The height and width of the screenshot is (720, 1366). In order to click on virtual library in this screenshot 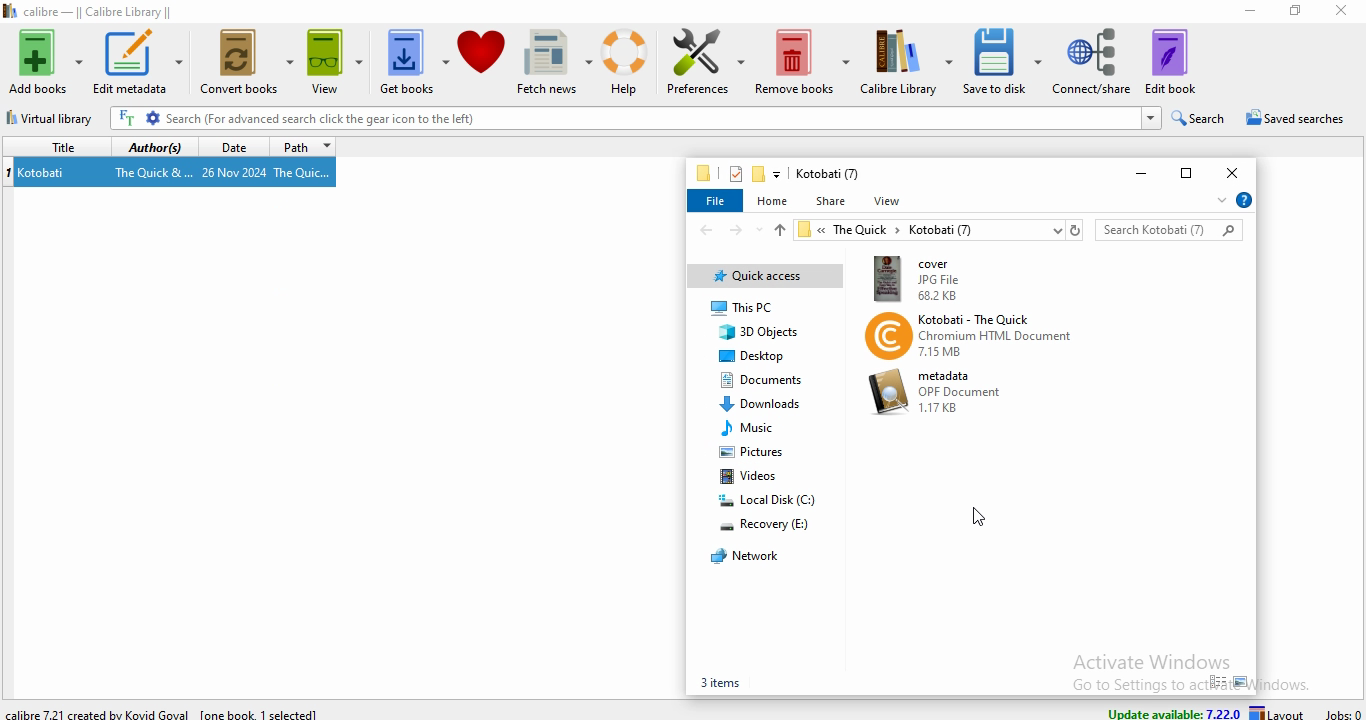, I will do `click(54, 121)`.